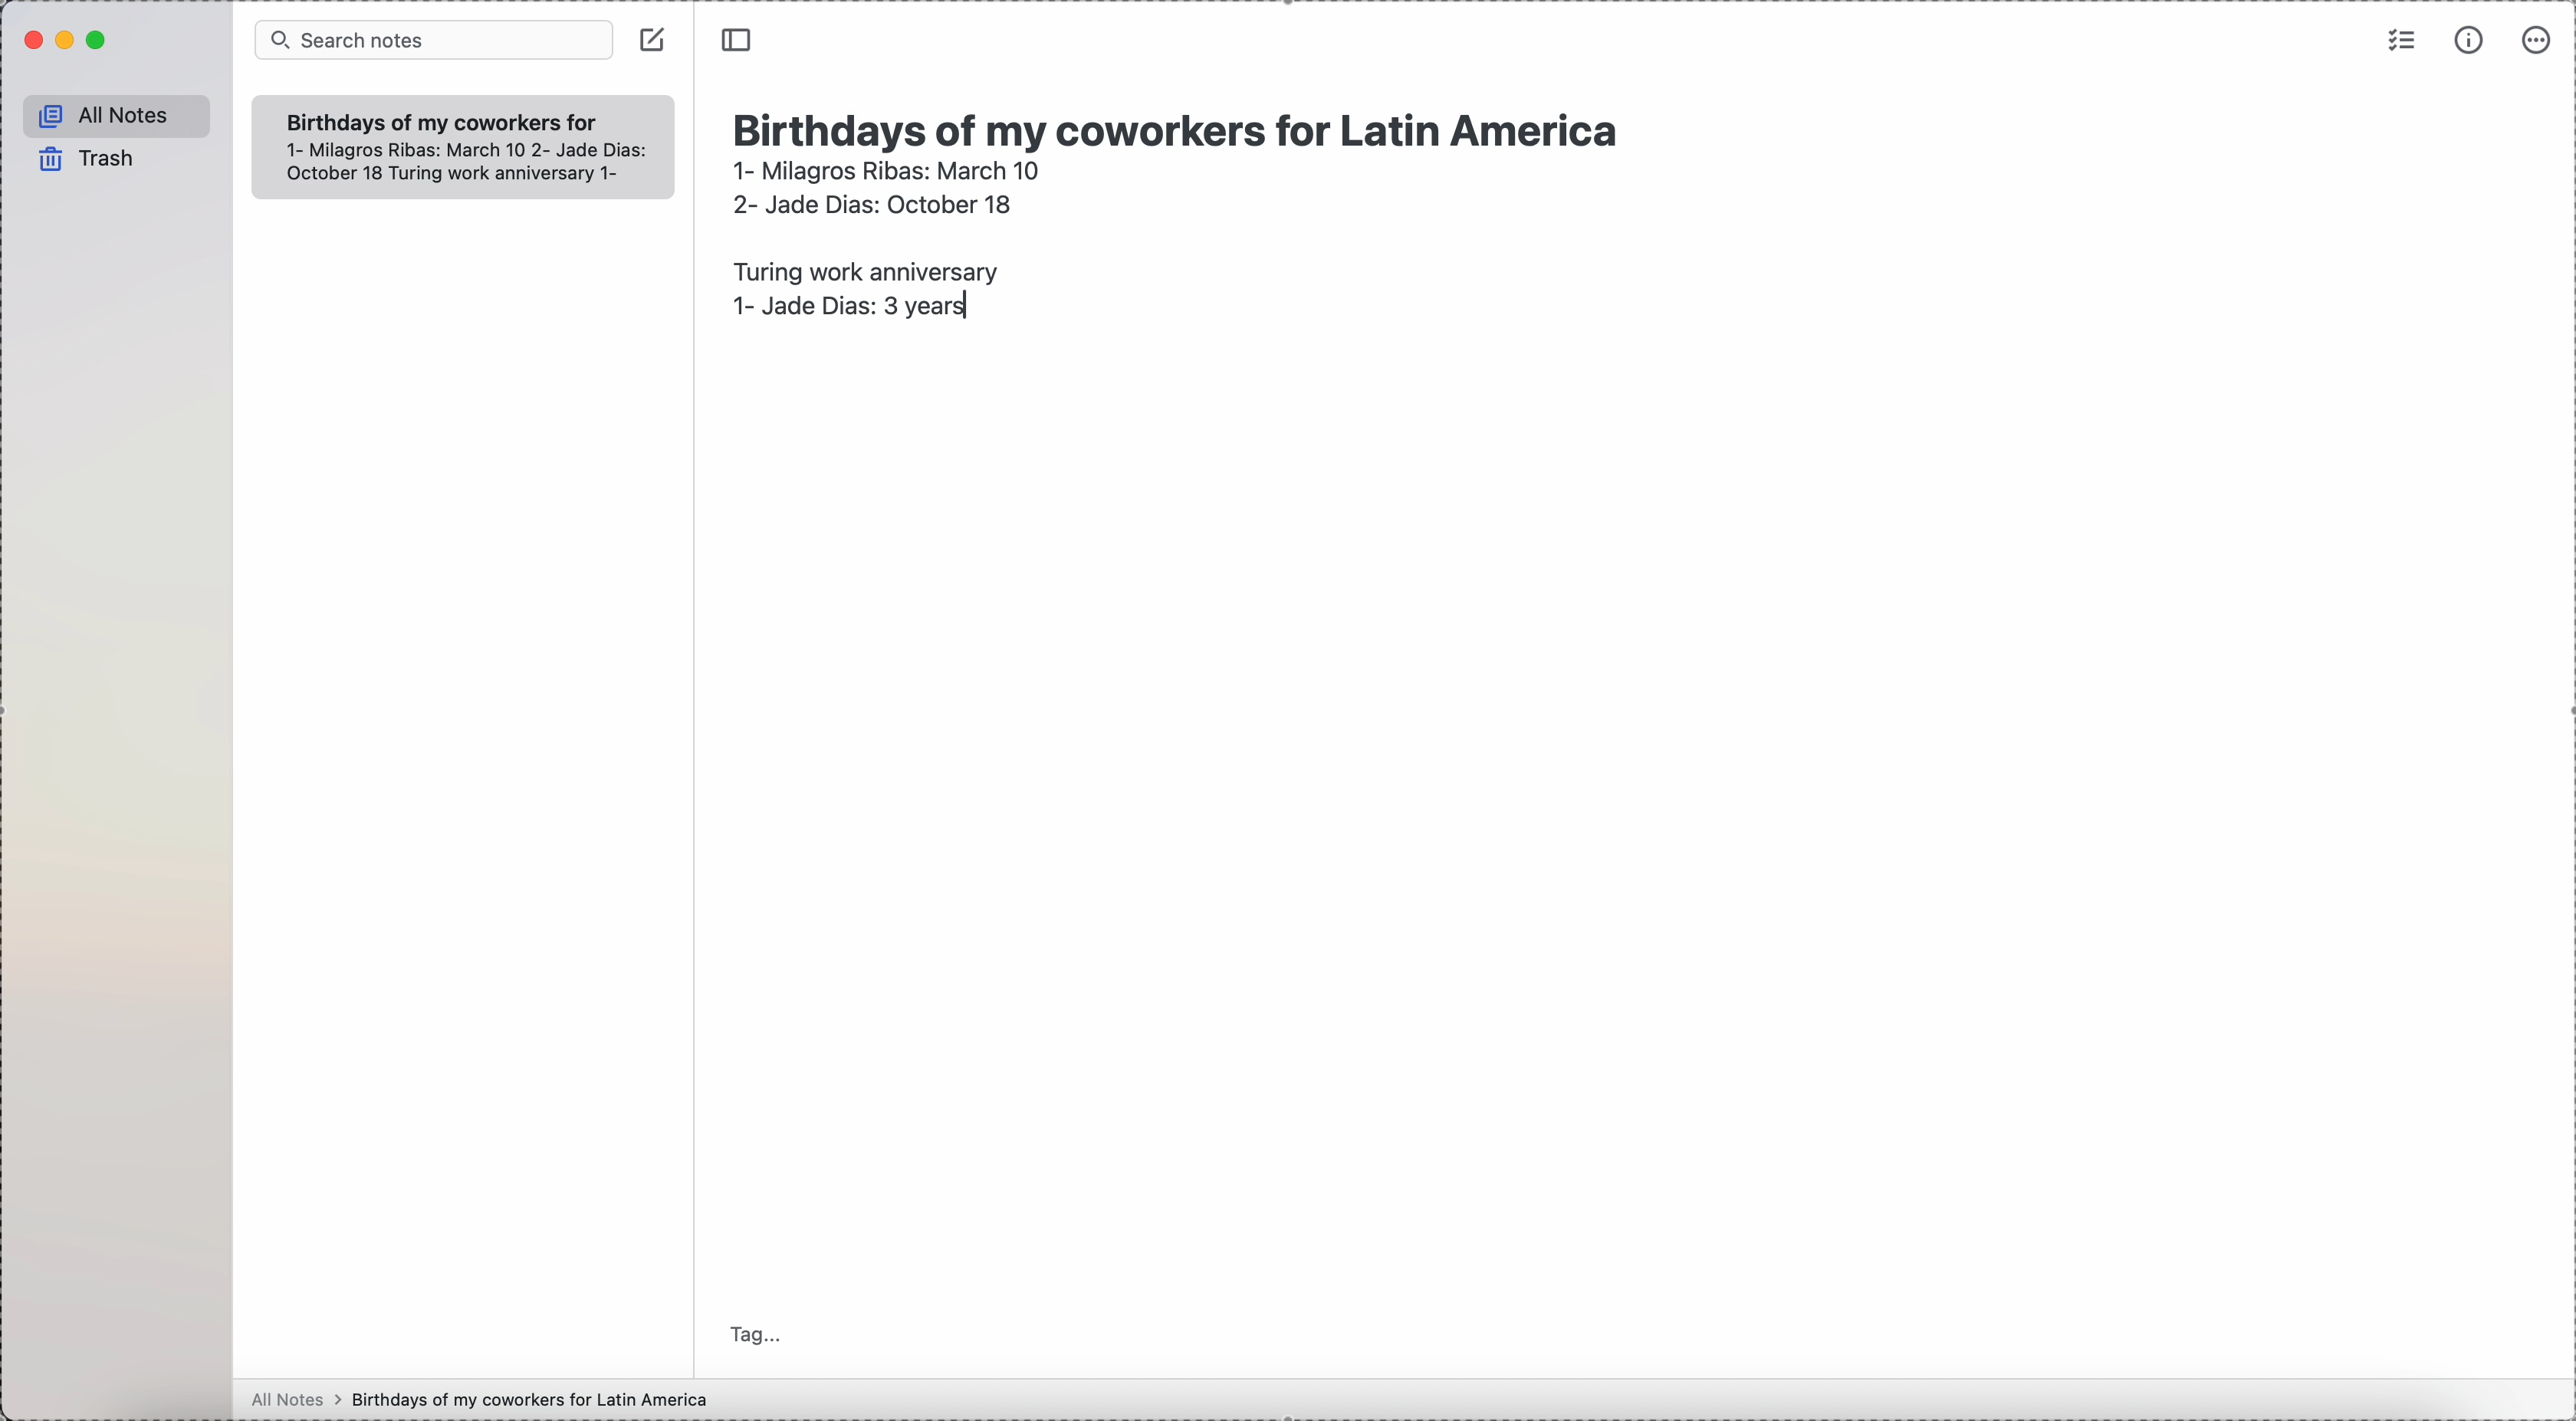 The width and height of the screenshot is (2576, 1421). What do you see at coordinates (870, 201) in the screenshot?
I see `2- Jade Dias: October 18` at bounding box center [870, 201].